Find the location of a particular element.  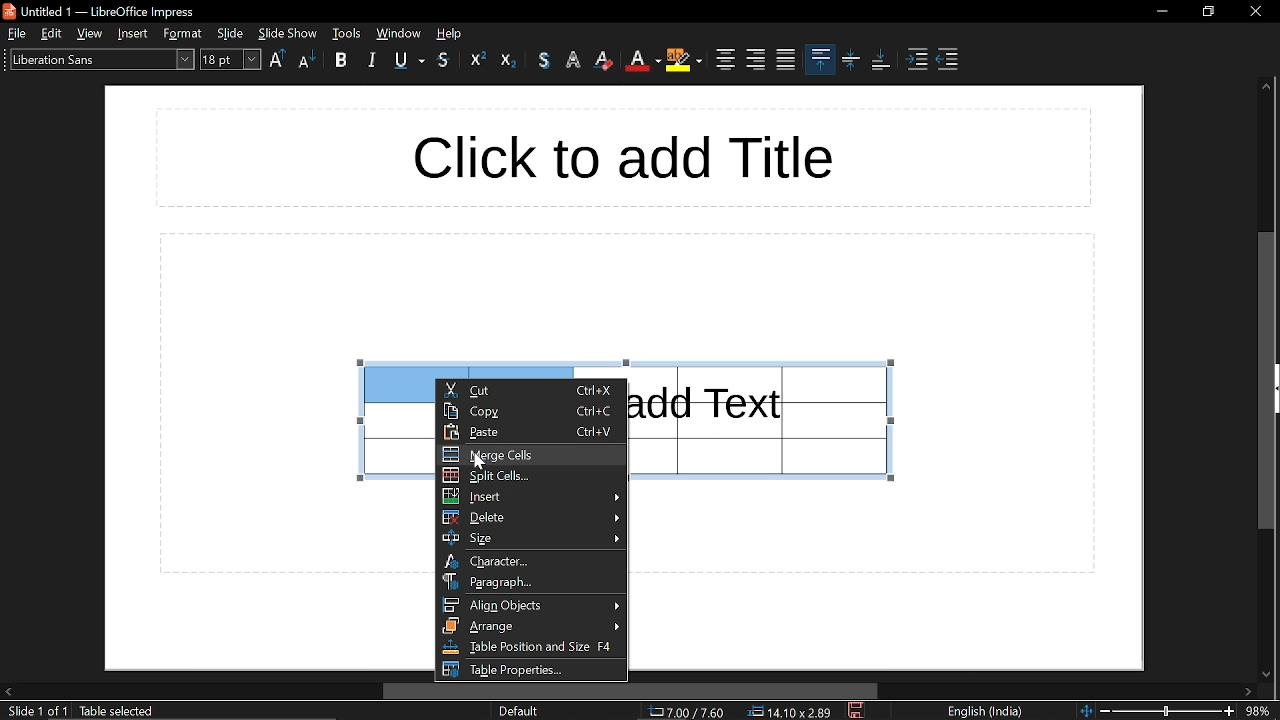

zoom in is located at coordinates (1229, 711).